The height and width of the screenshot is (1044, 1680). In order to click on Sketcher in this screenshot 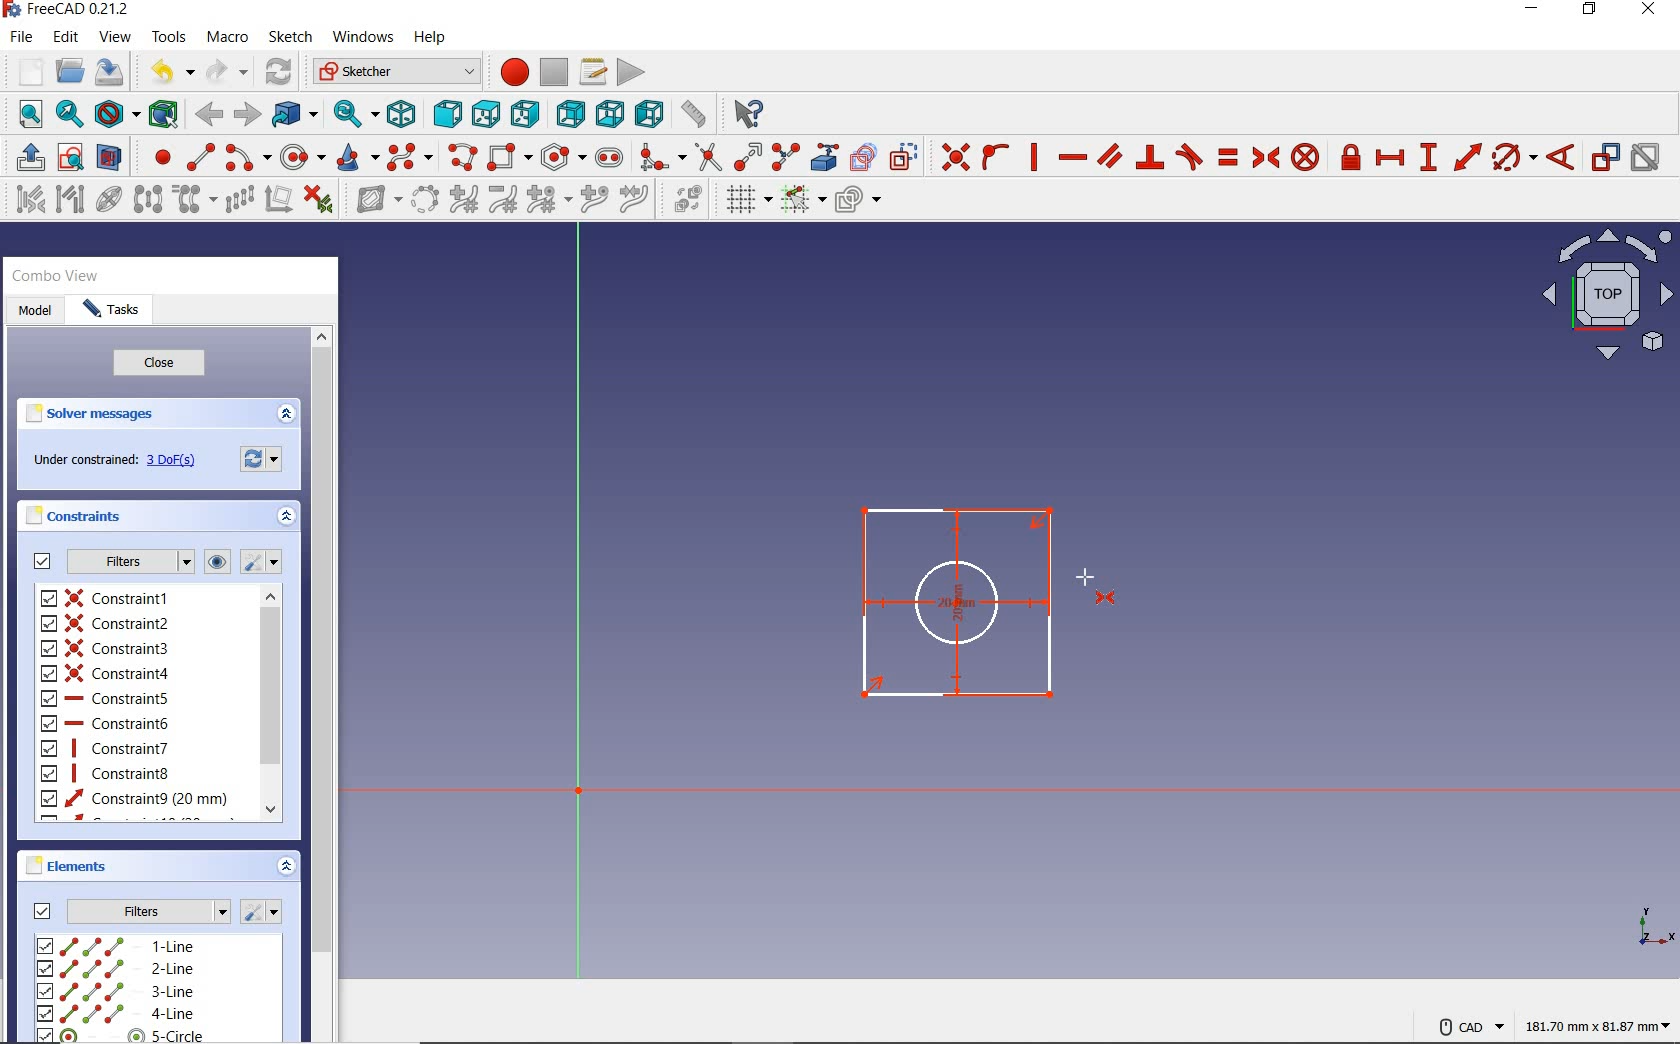, I will do `click(396, 72)`.